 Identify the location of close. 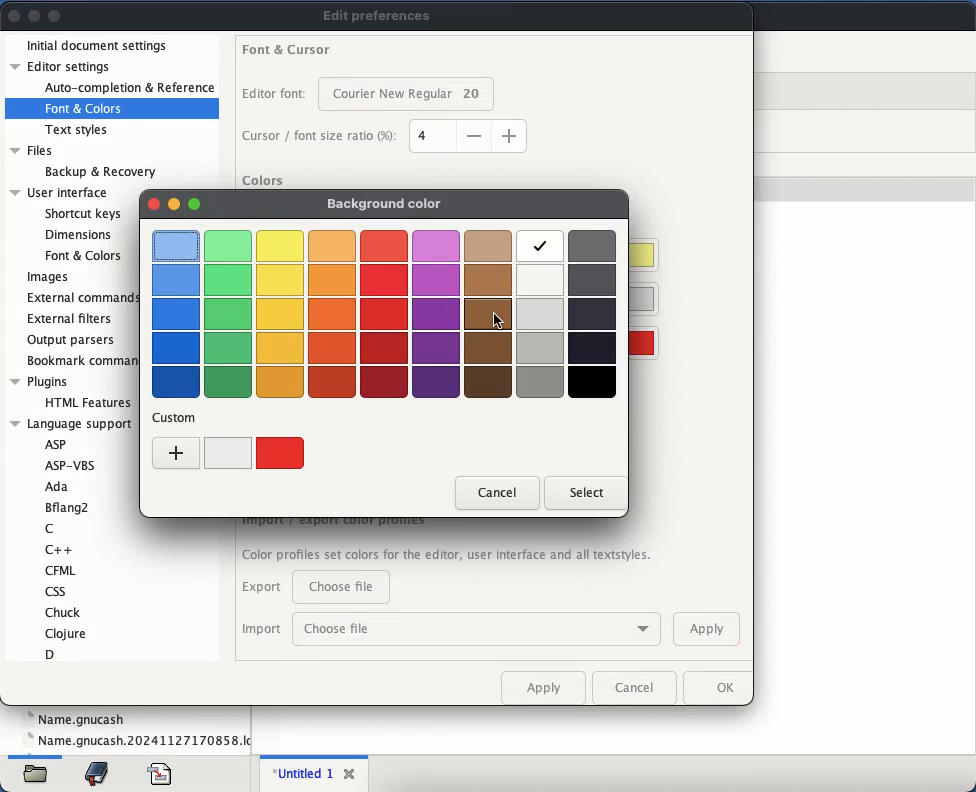
(153, 202).